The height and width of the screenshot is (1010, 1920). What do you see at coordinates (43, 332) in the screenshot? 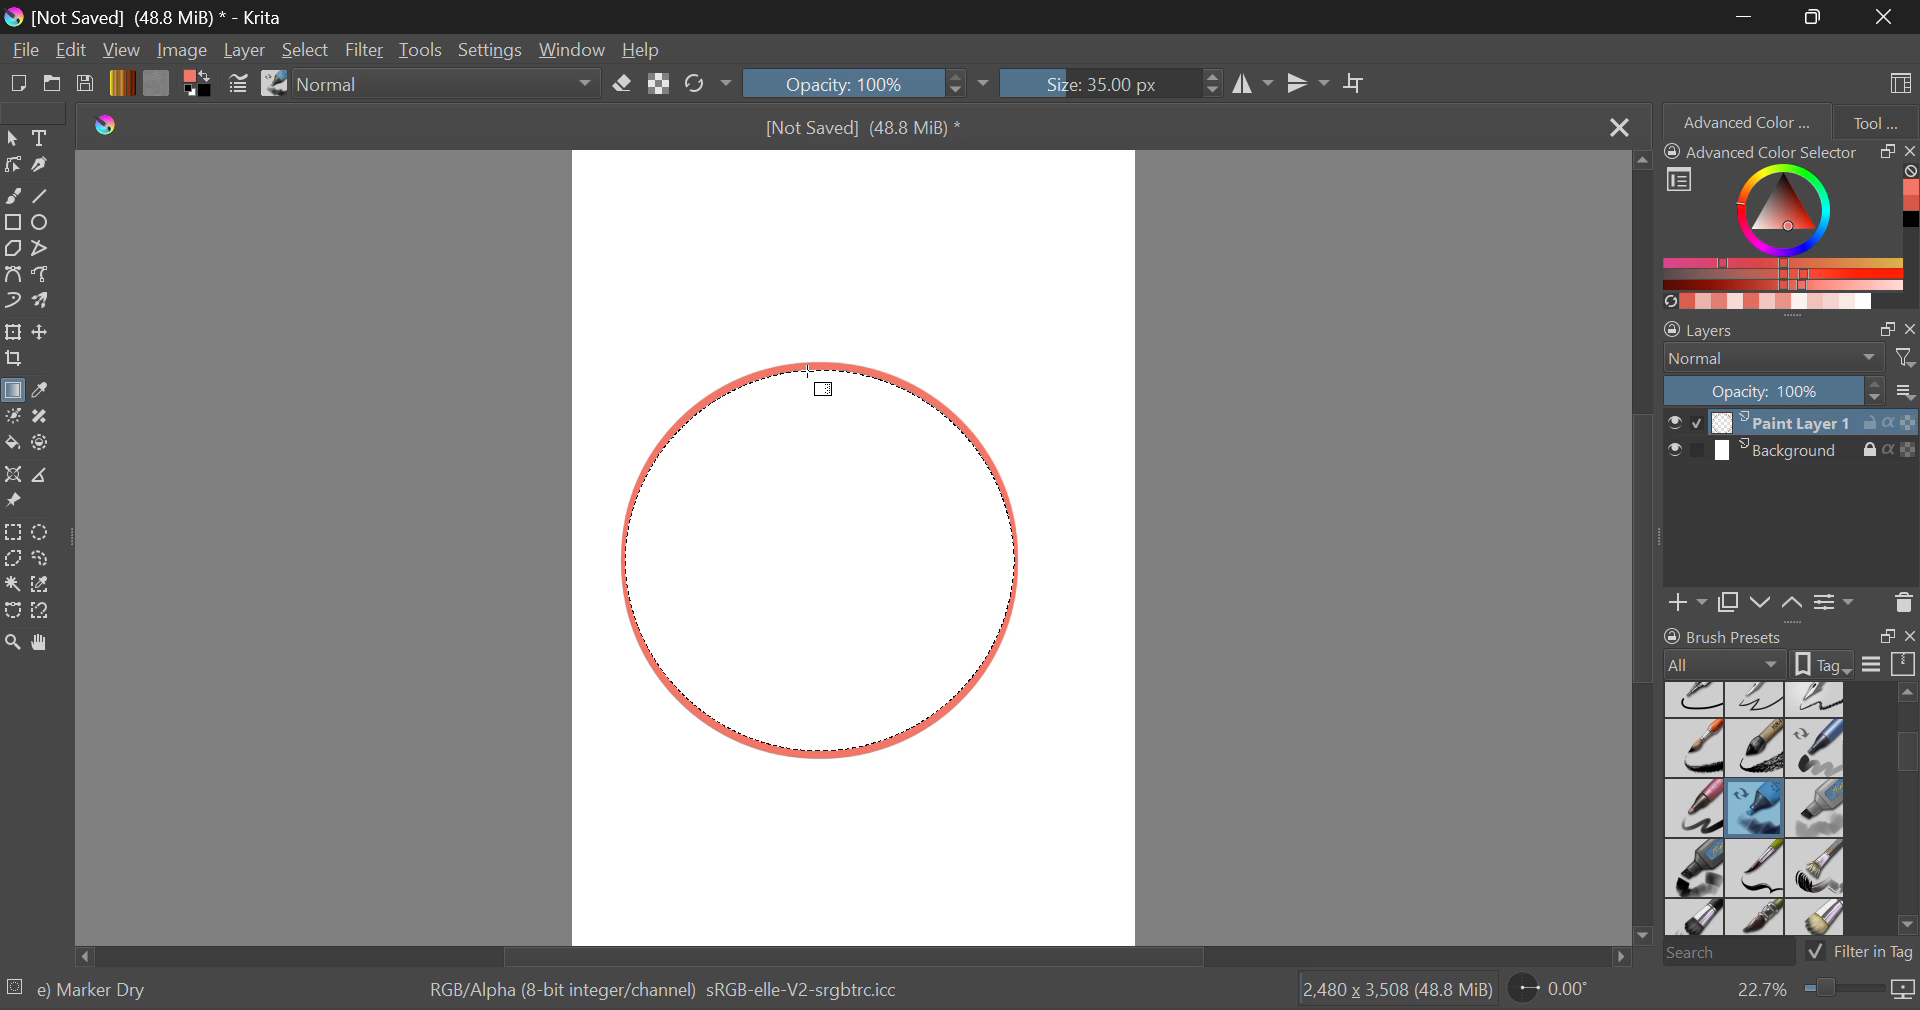
I see `Move a layer` at bounding box center [43, 332].